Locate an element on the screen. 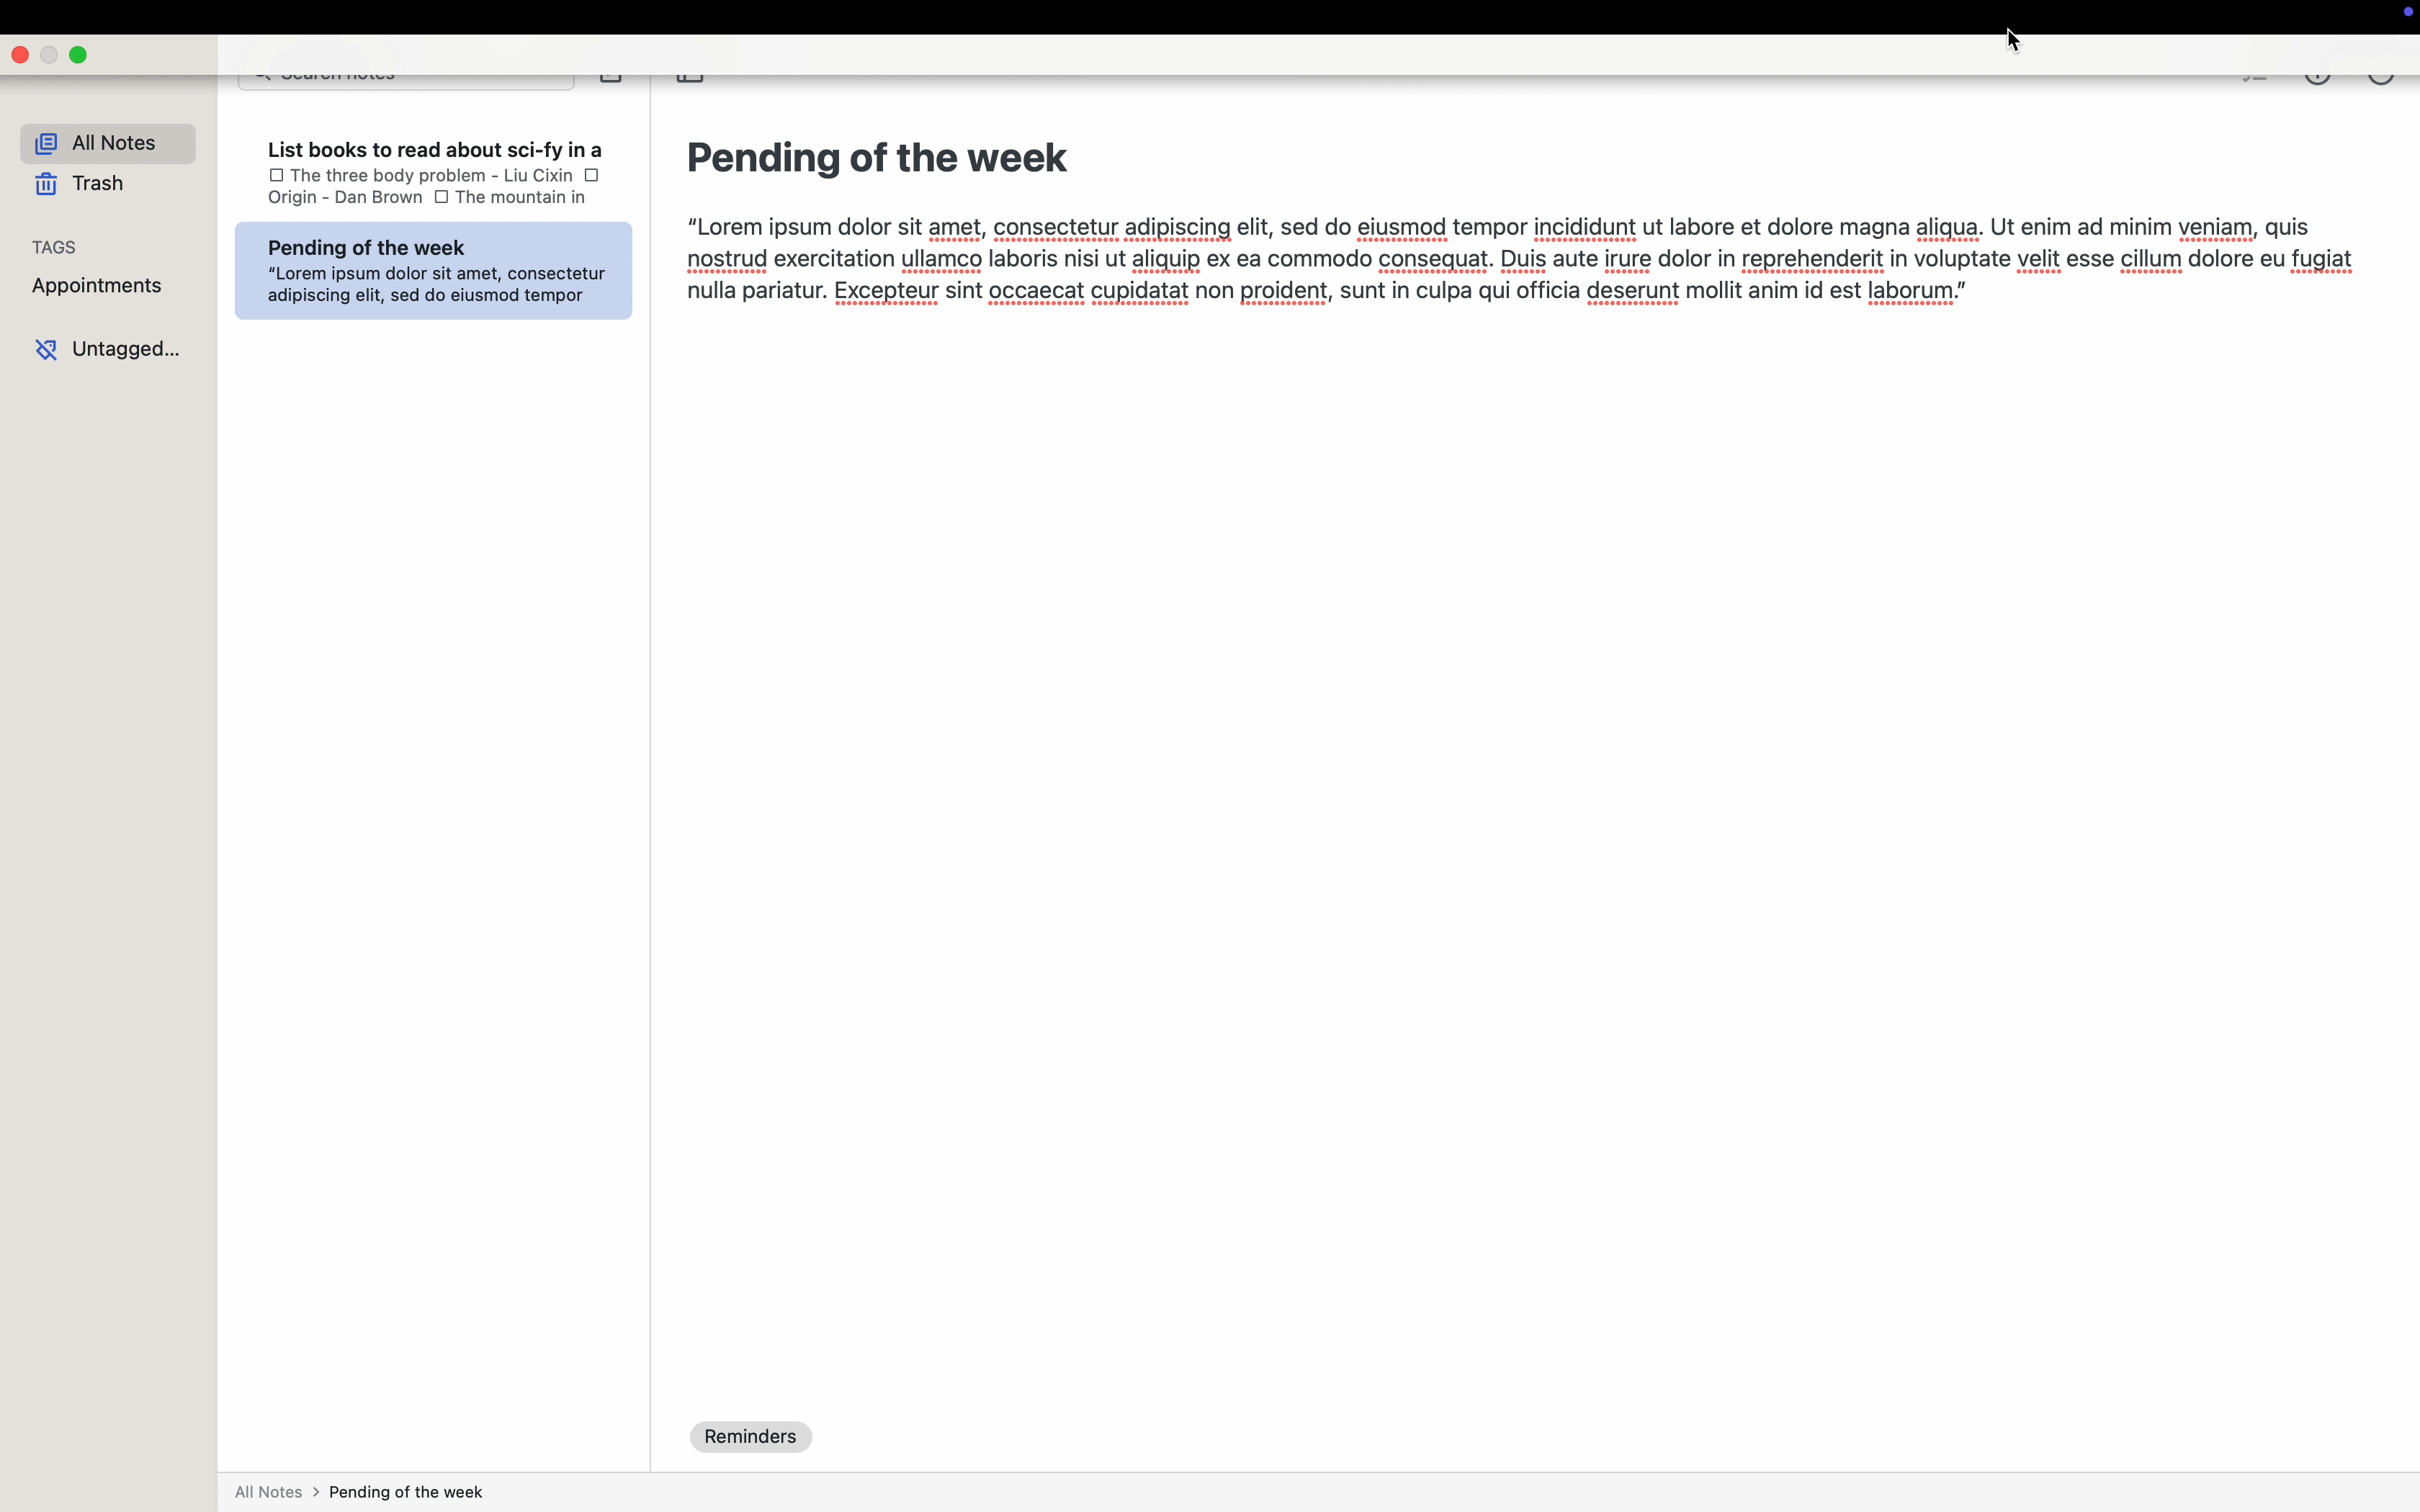  toggle sidebar is located at coordinates (690, 84).